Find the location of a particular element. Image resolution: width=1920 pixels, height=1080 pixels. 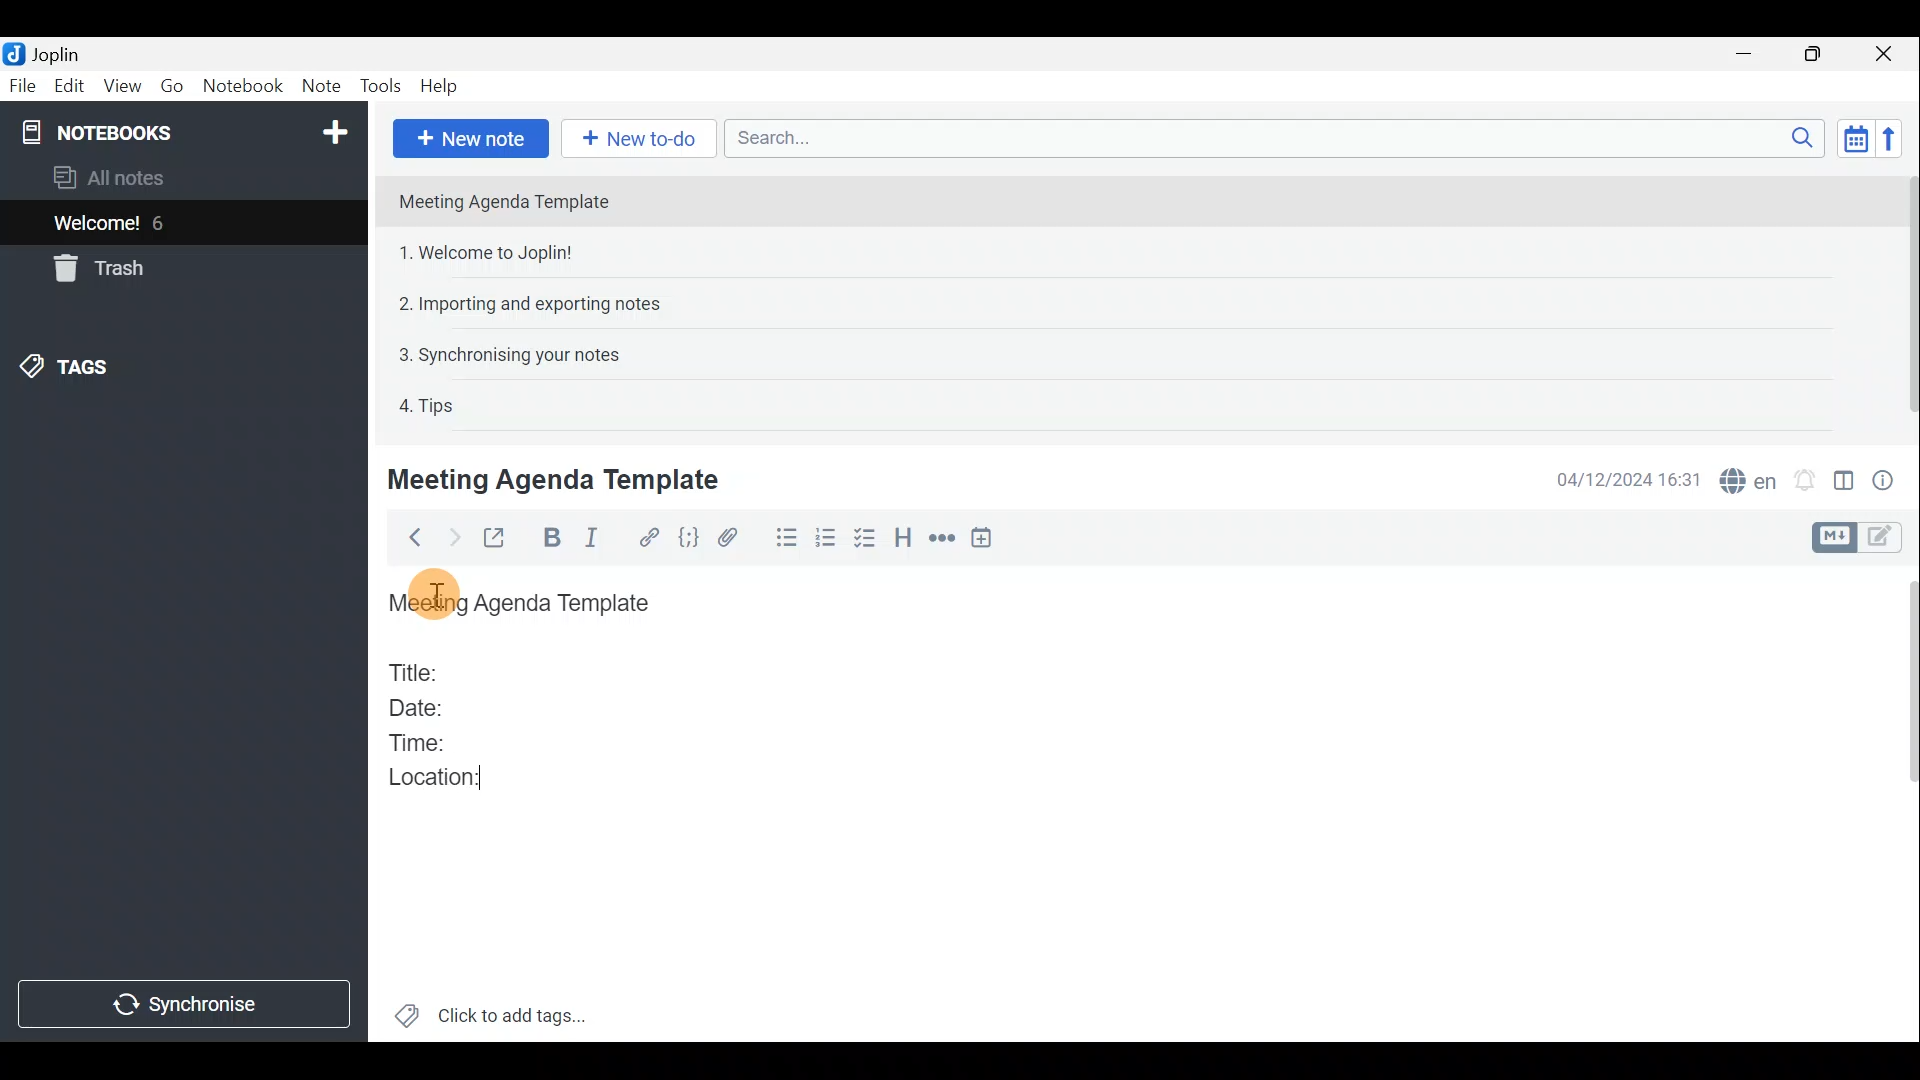

1. Welcome to Joplin! is located at coordinates (492, 252).